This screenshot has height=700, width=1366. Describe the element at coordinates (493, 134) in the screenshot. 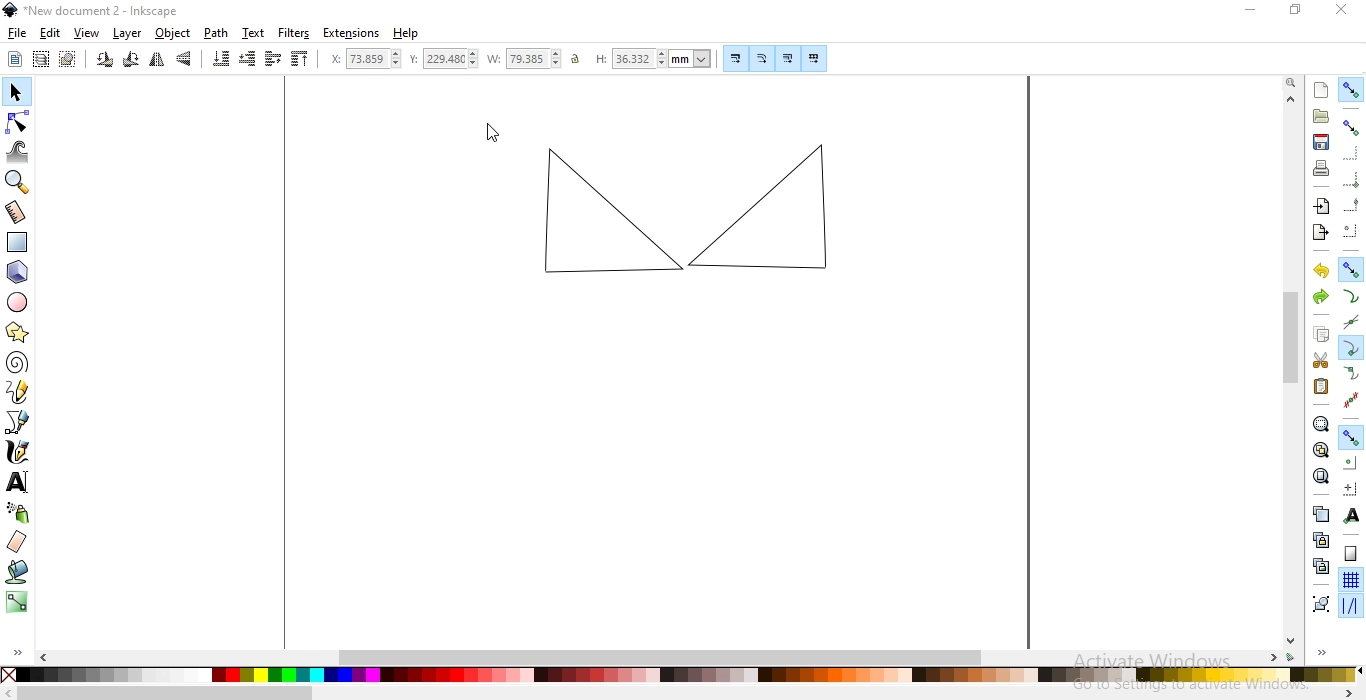

I see `cursor` at that location.